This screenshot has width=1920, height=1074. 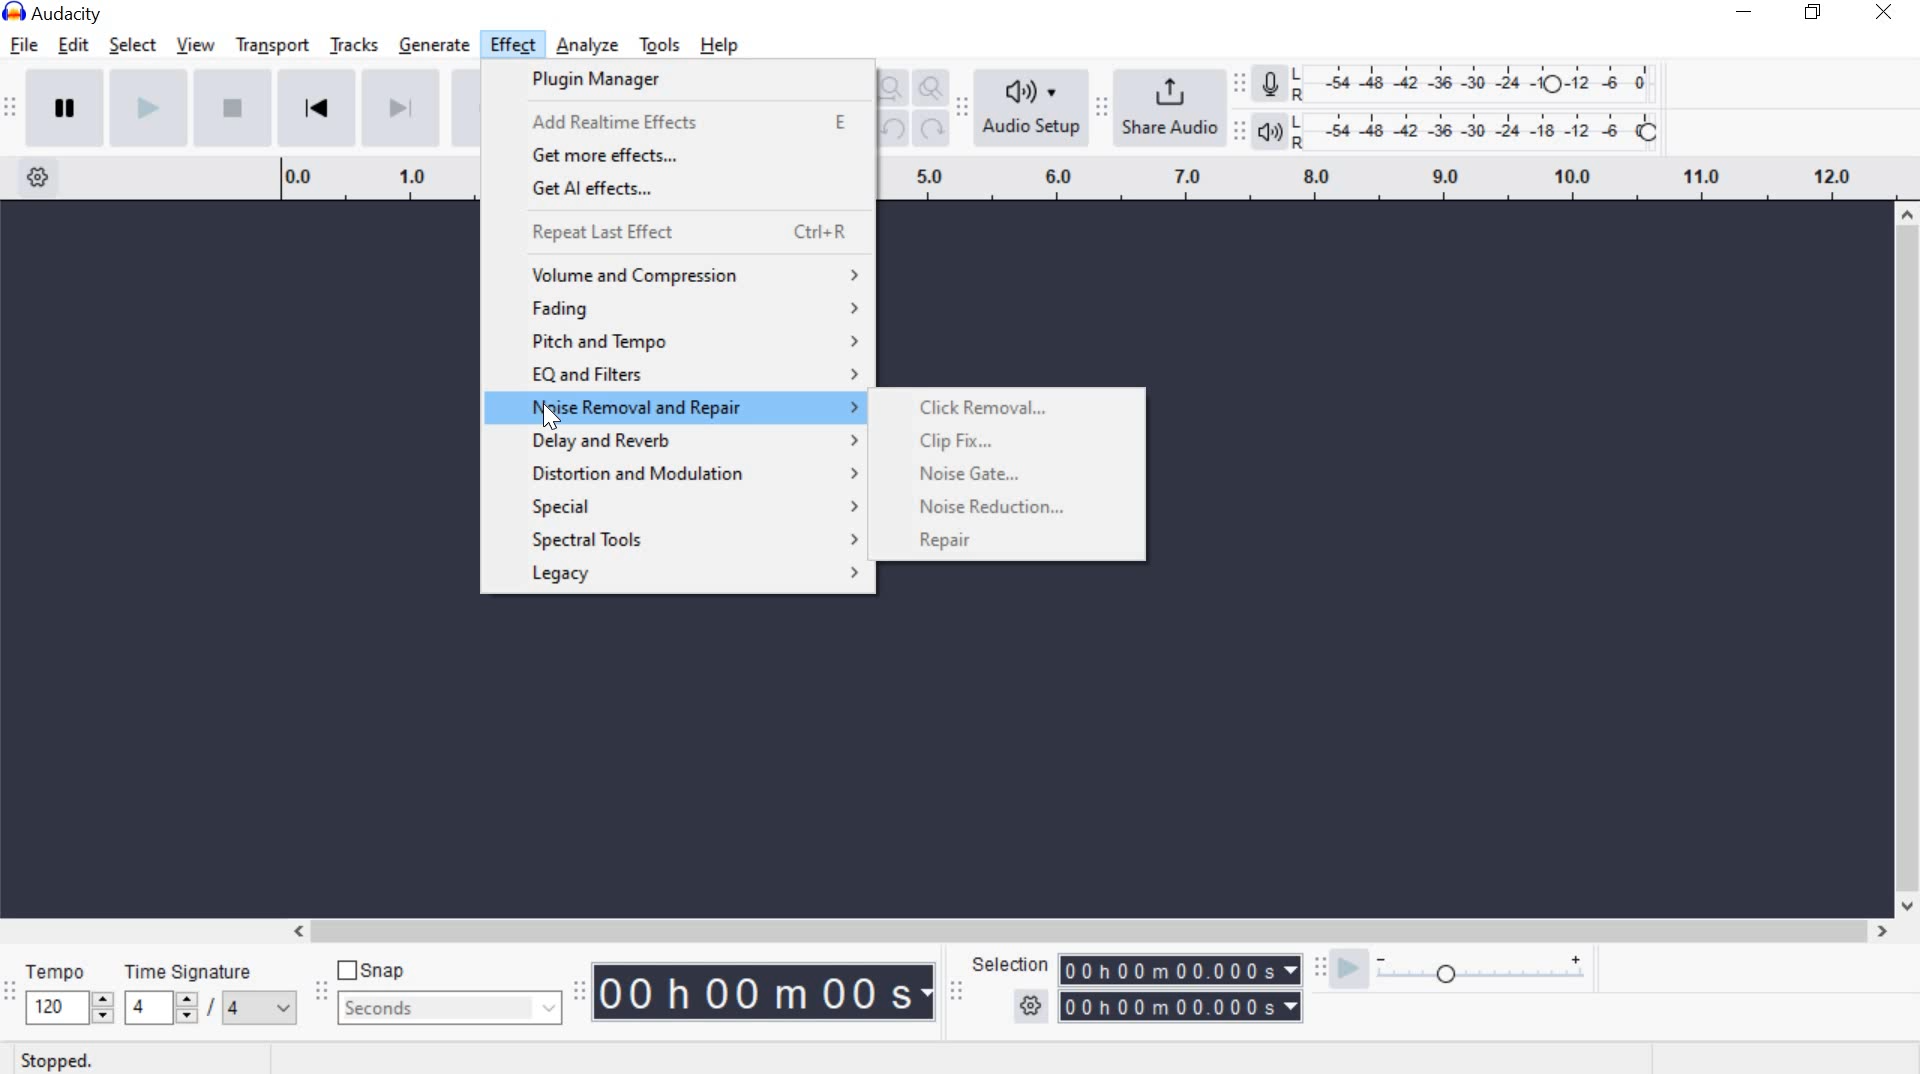 What do you see at coordinates (695, 312) in the screenshot?
I see `fading` at bounding box center [695, 312].